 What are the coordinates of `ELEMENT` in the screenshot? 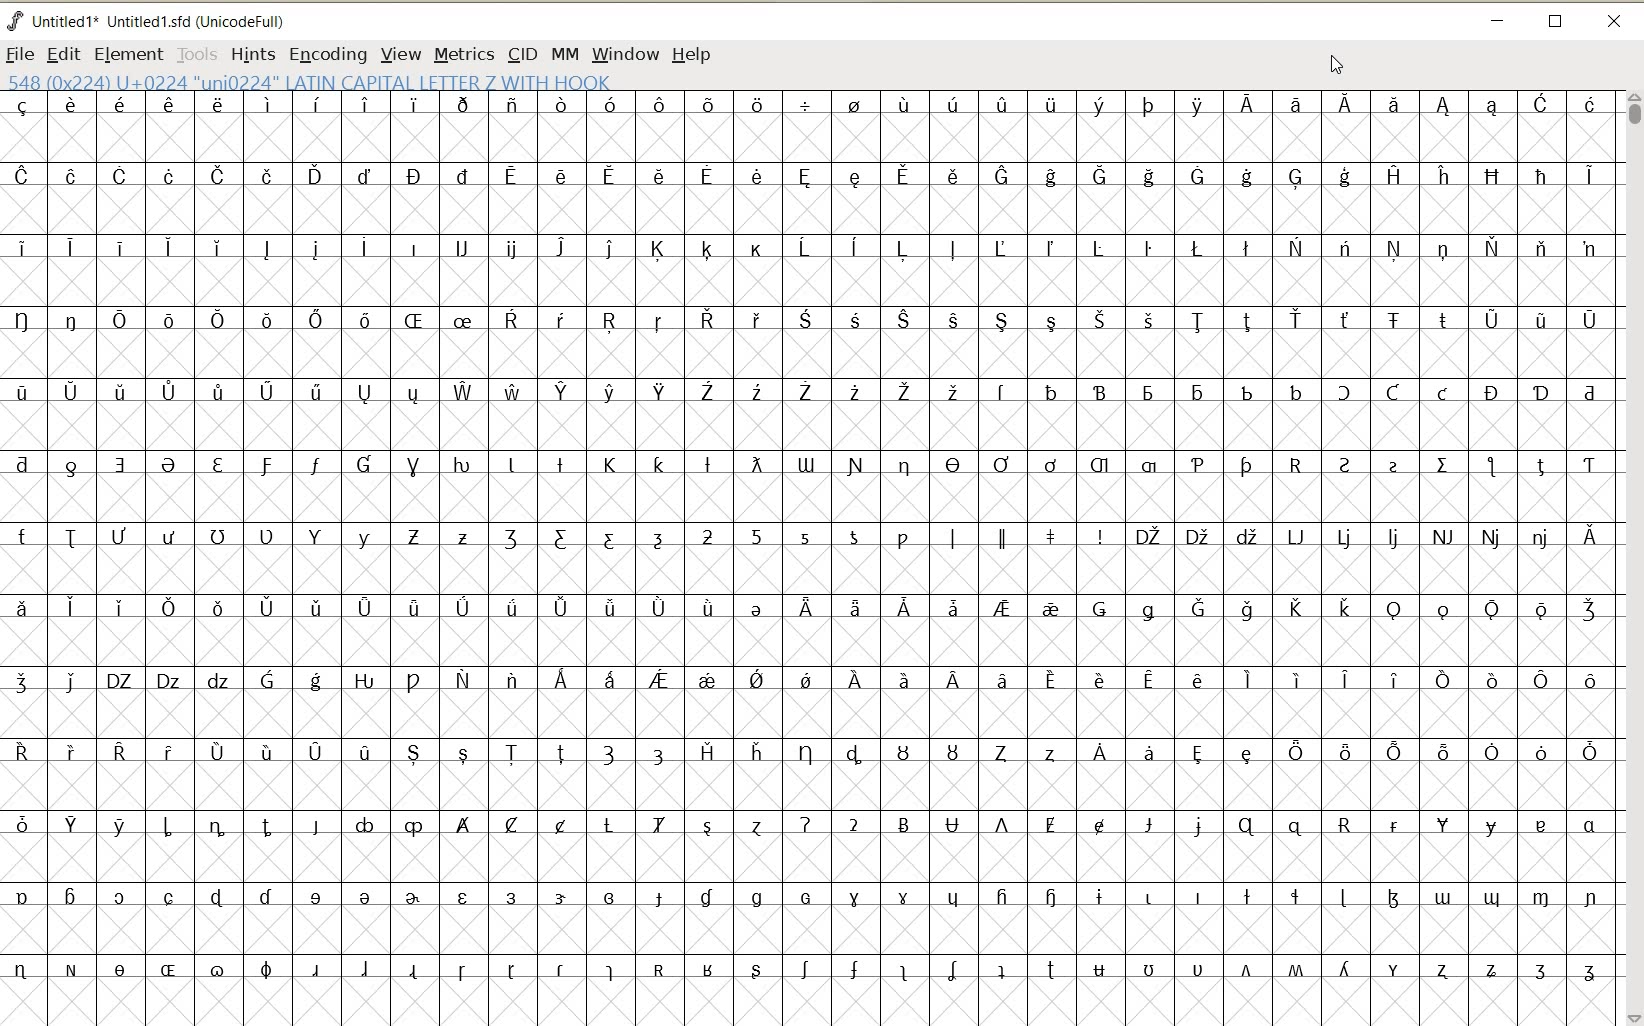 It's located at (128, 55).